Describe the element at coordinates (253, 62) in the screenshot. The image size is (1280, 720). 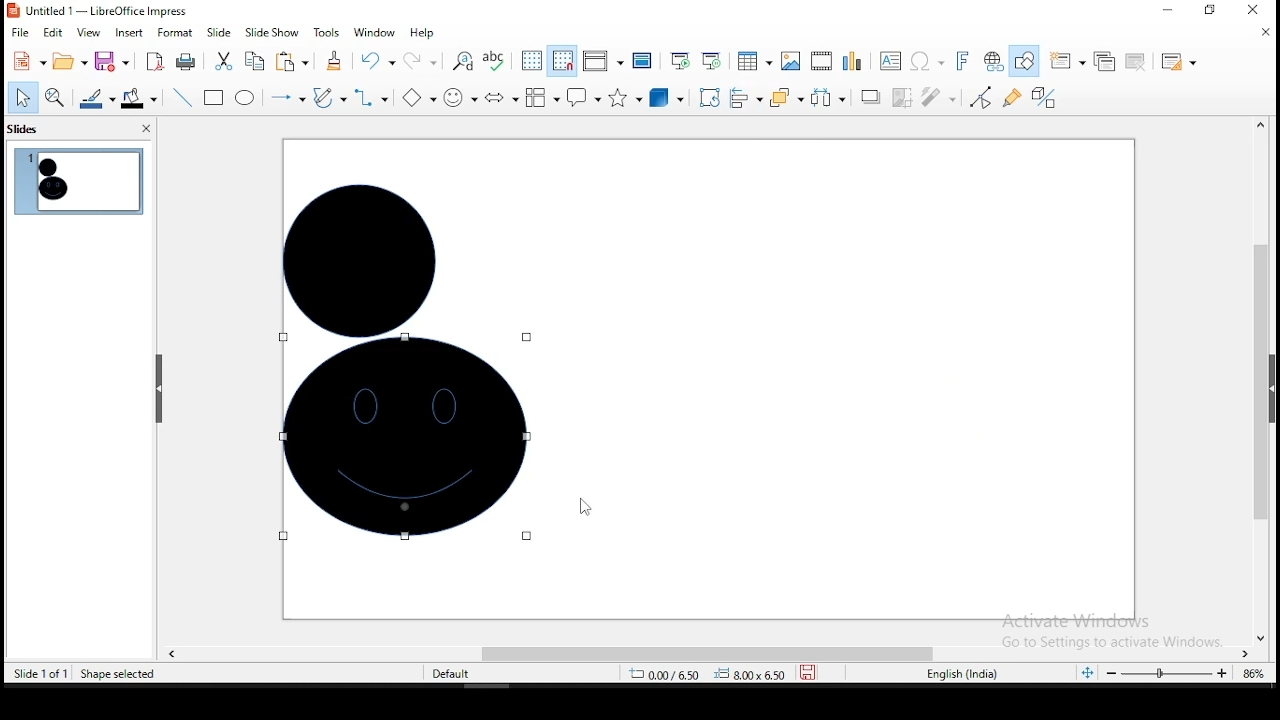
I see `copy` at that location.